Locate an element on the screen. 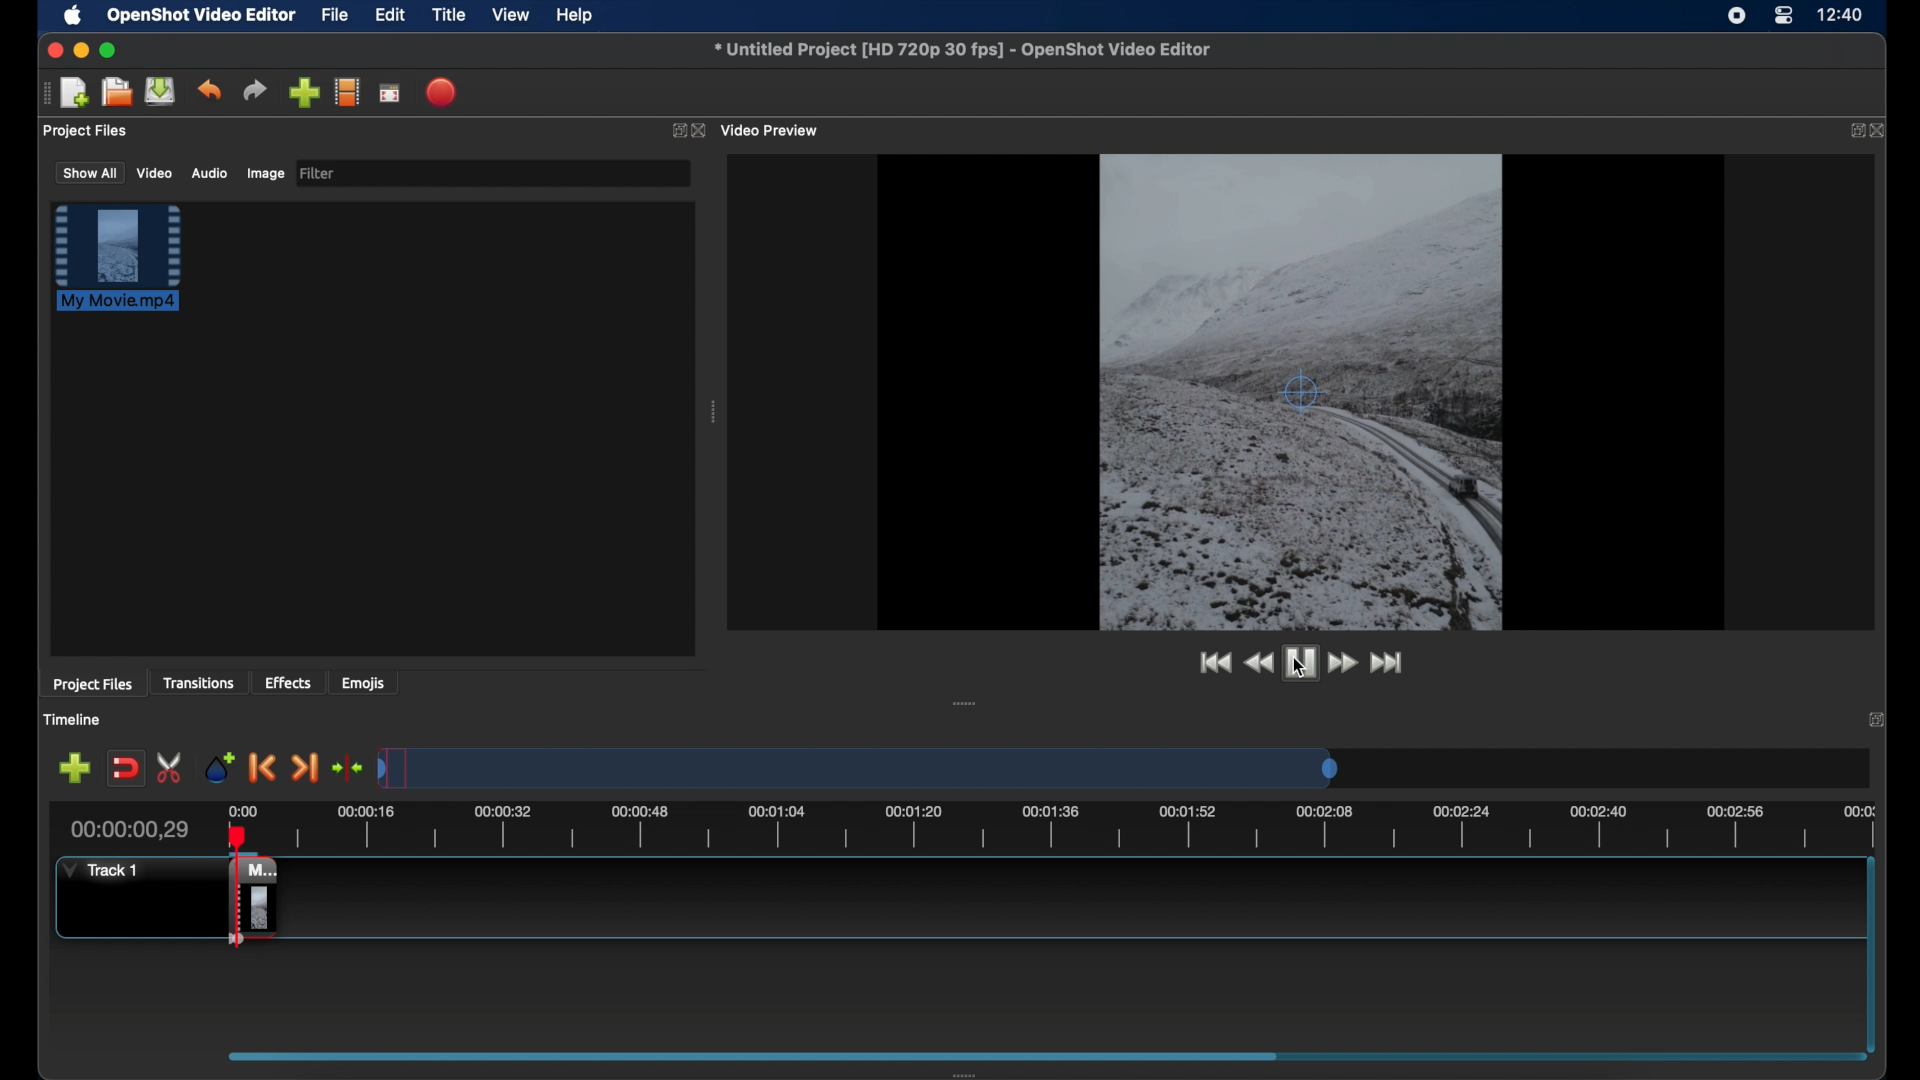 The height and width of the screenshot is (1080, 1920). jump to start is located at coordinates (1211, 662).